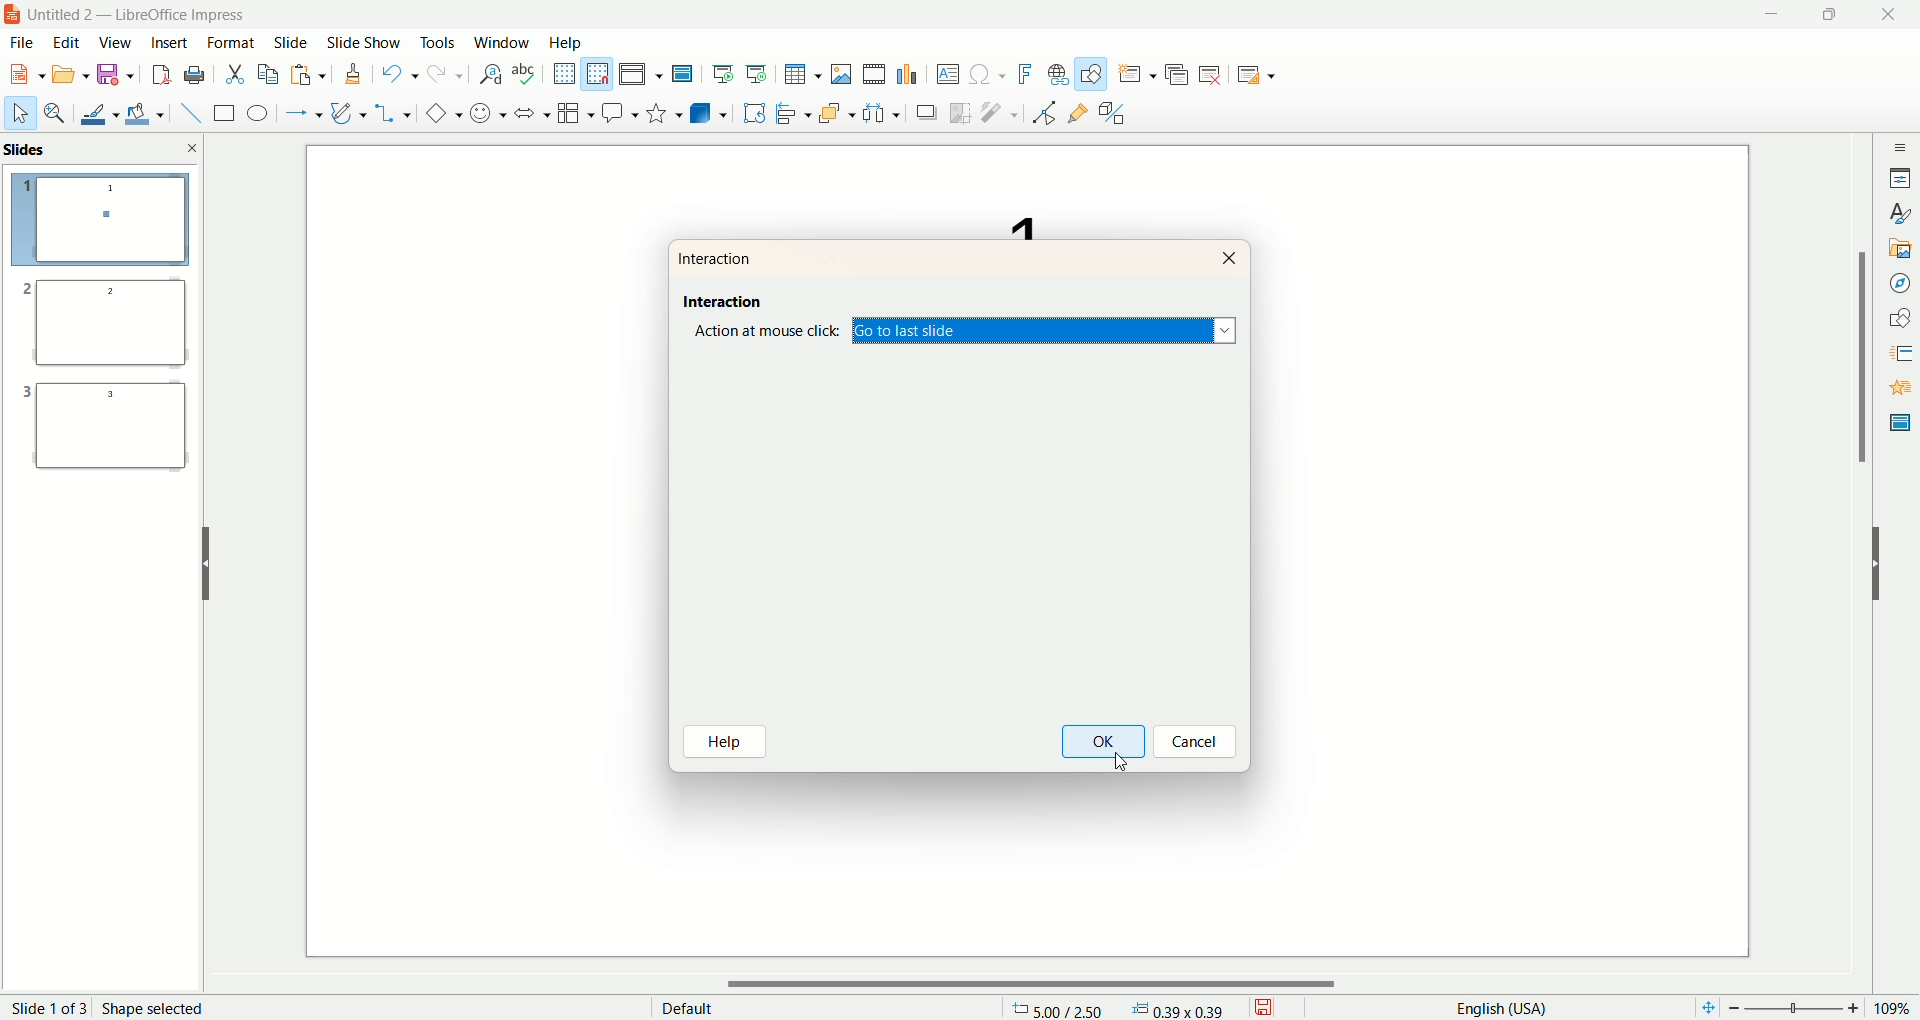 The width and height of the screenshot is (1920, 1020). What do you see at coordinates (101, 222) in the screenshot?
I see `slide 1` at bounding box center [101, 222].